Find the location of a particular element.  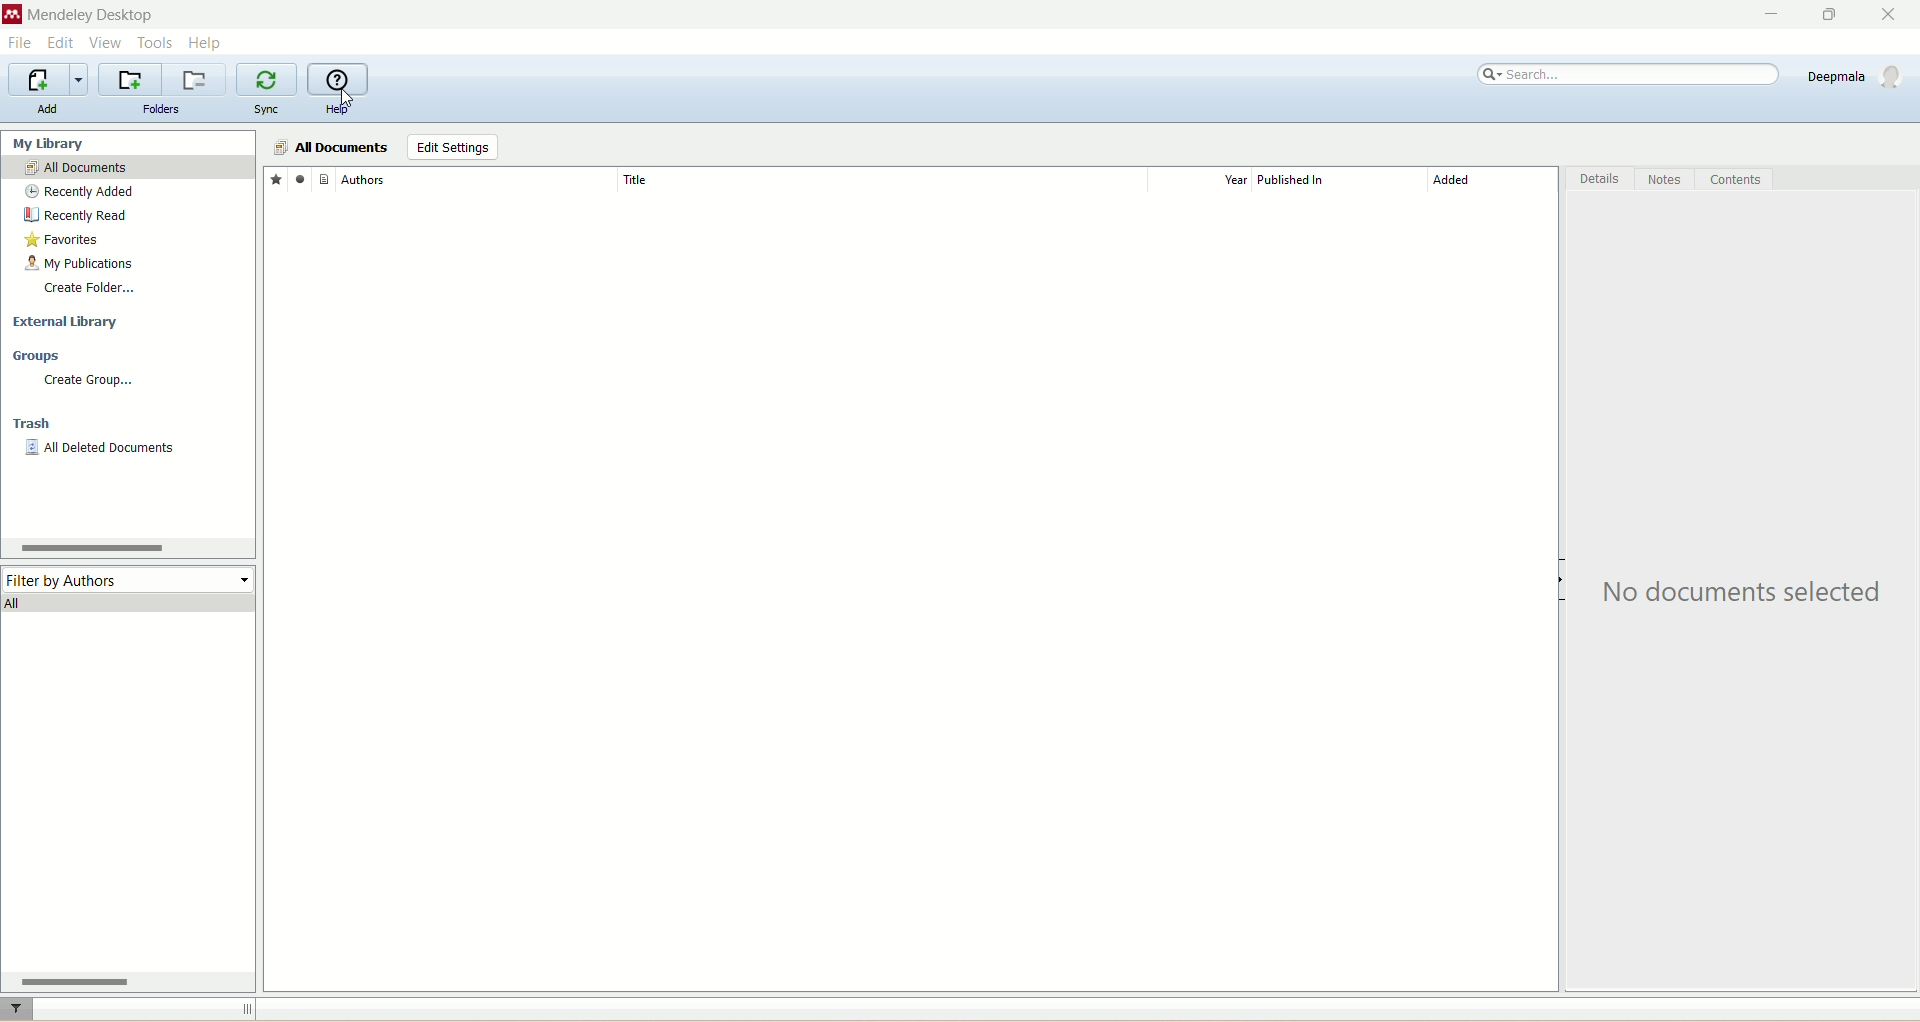

sync is located at coordinates (270, 110).